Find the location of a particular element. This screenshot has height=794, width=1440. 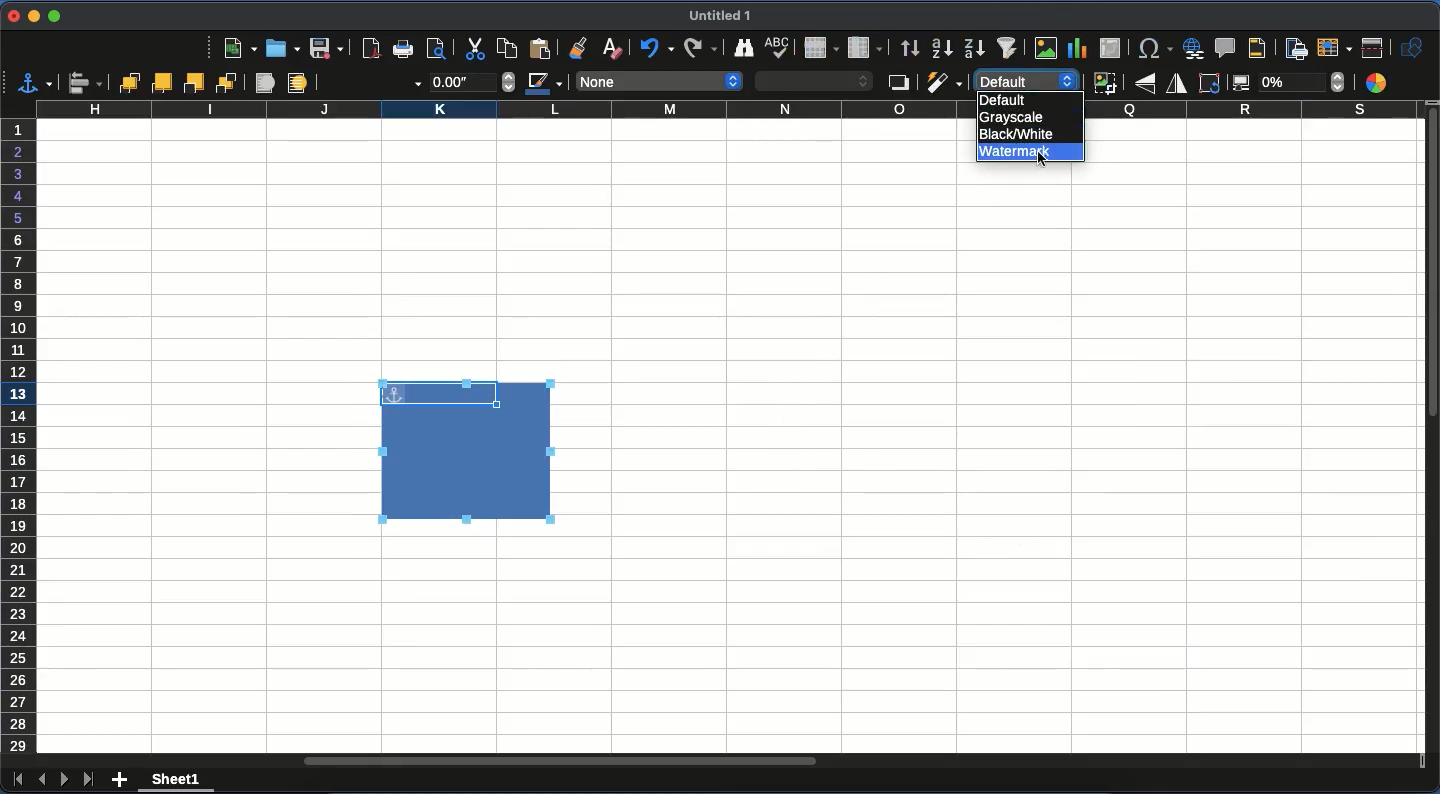

minimize is located at coordinates (33, 16).